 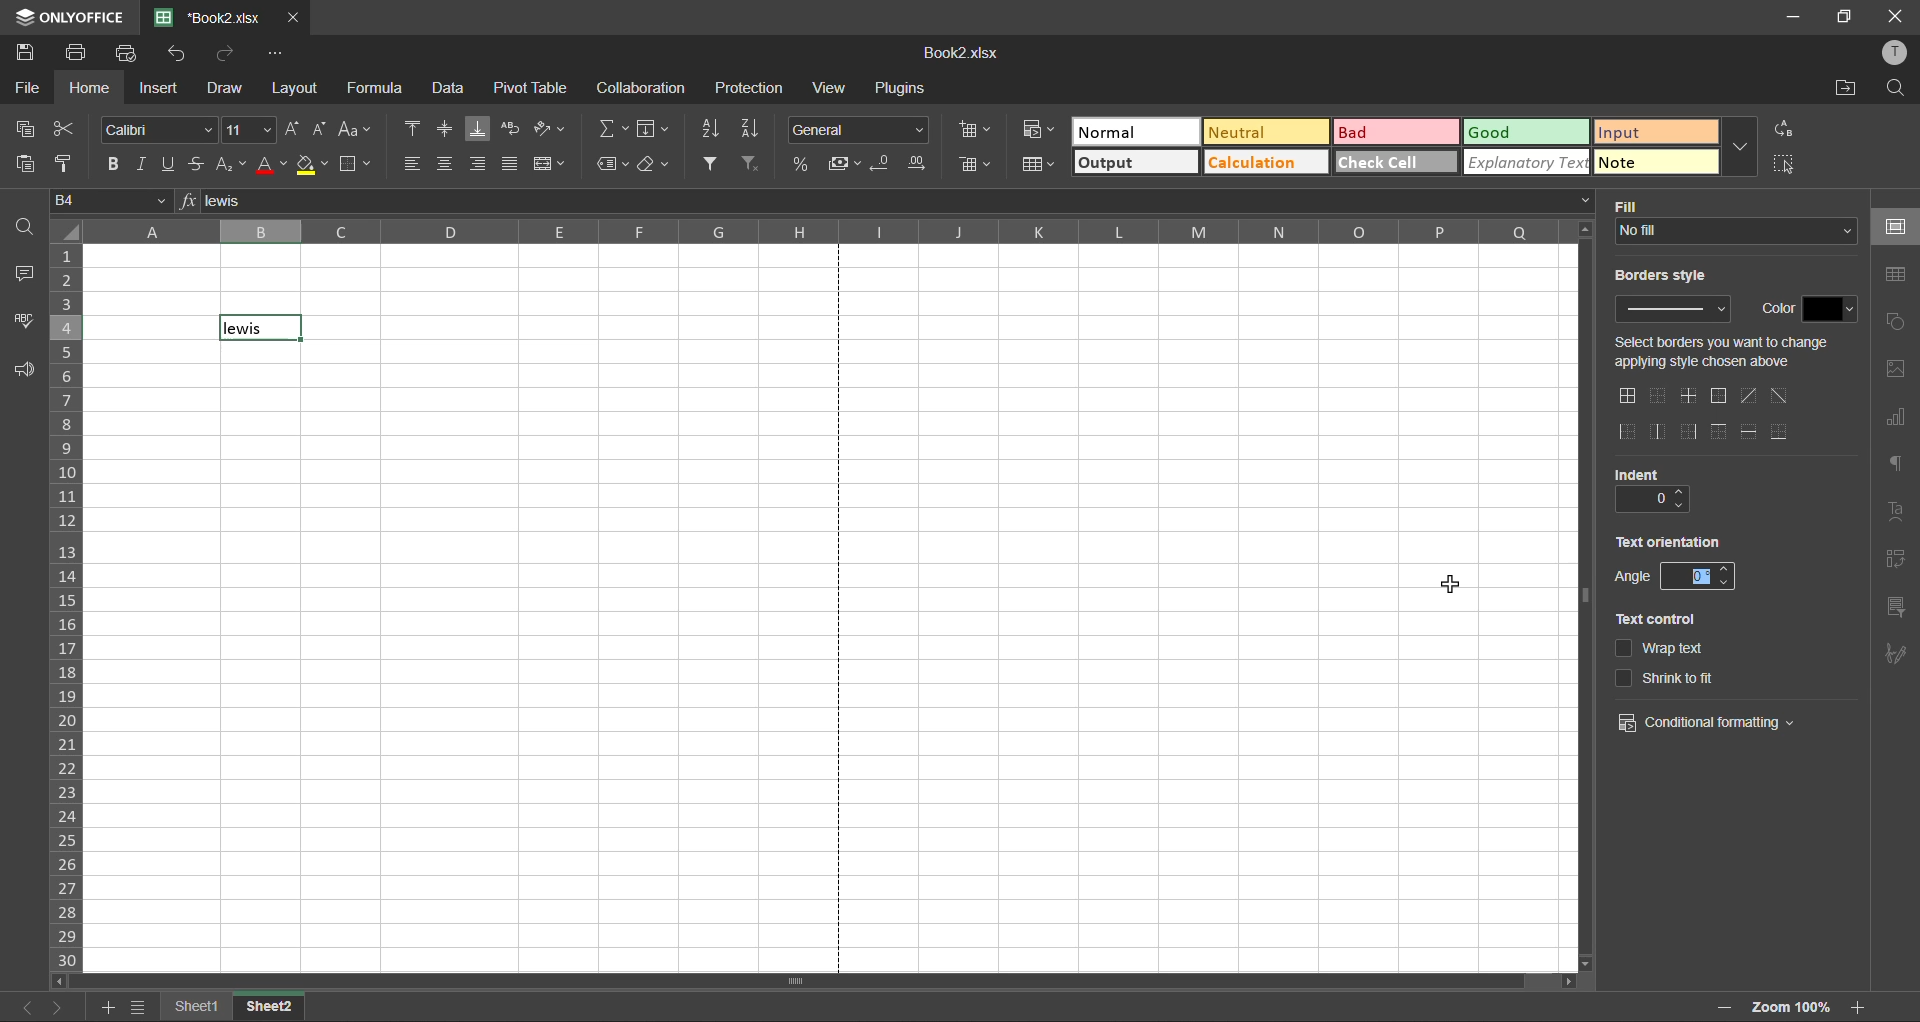 I want to click on sheet names, so click(x=191, y=1007).